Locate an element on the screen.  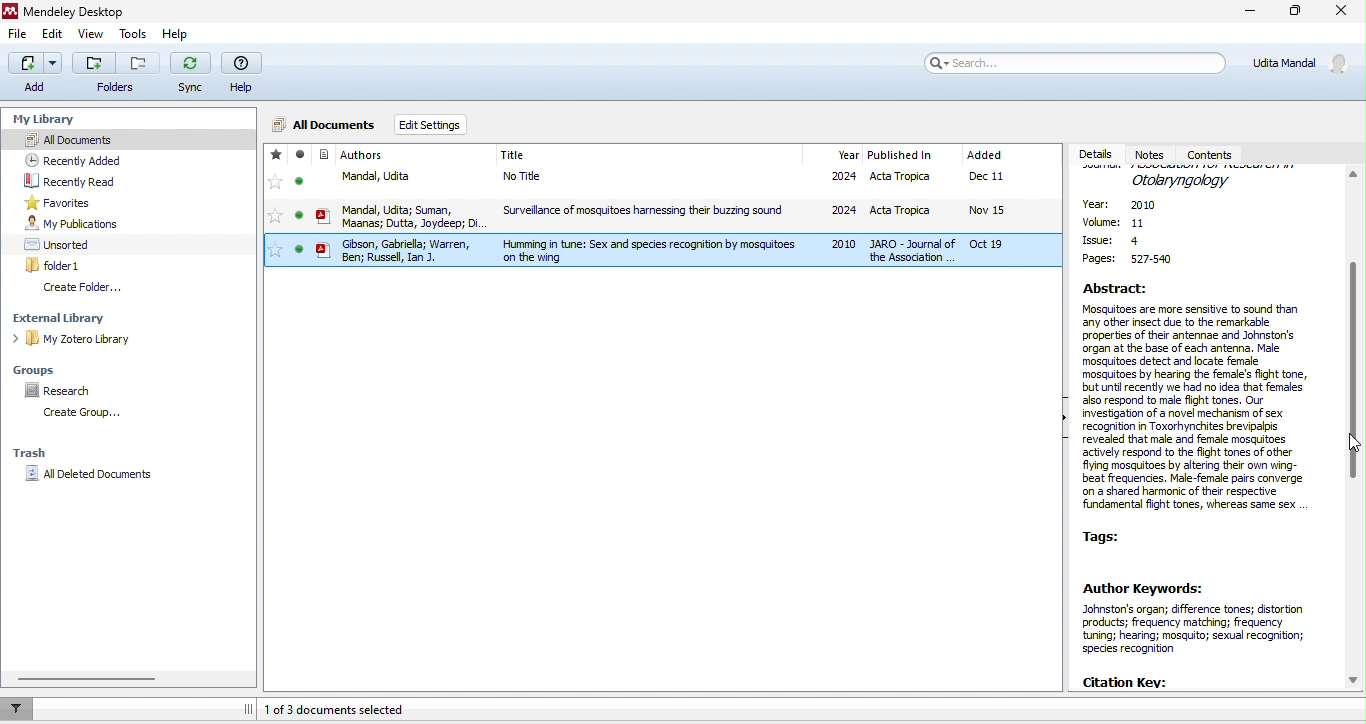
my publication is located at coordinates (72, 224).